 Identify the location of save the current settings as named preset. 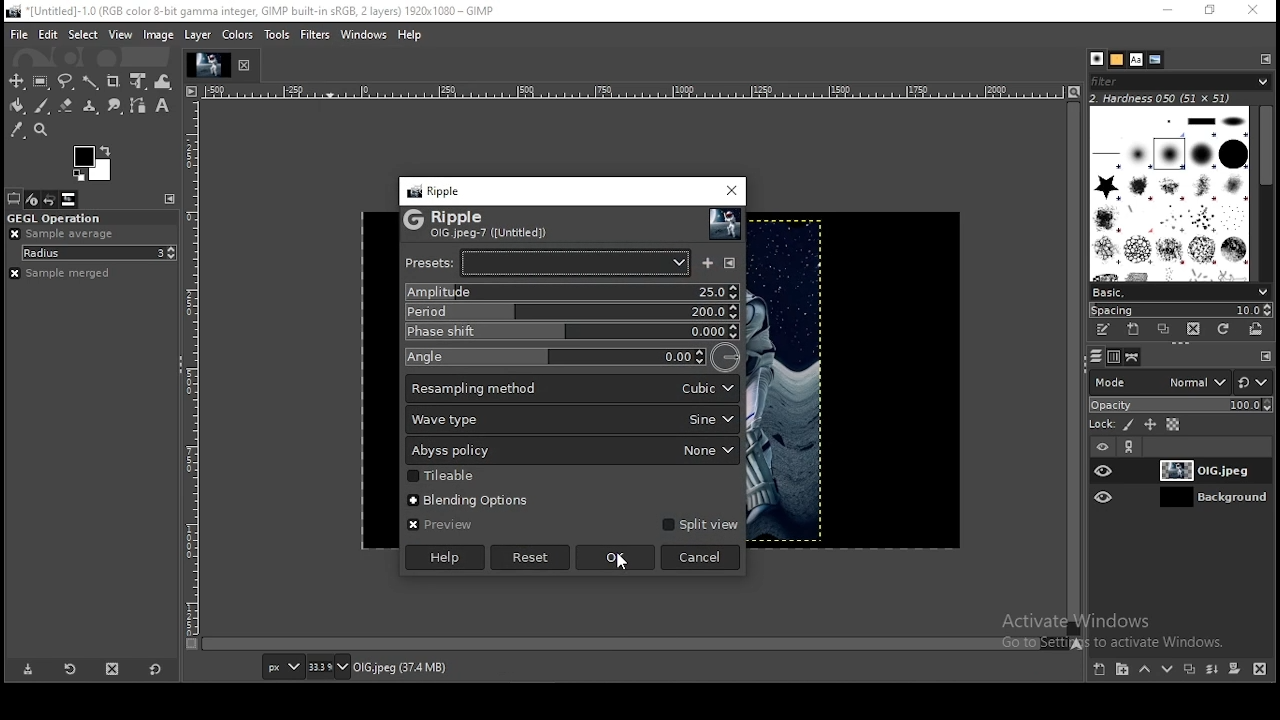
(707, 263).